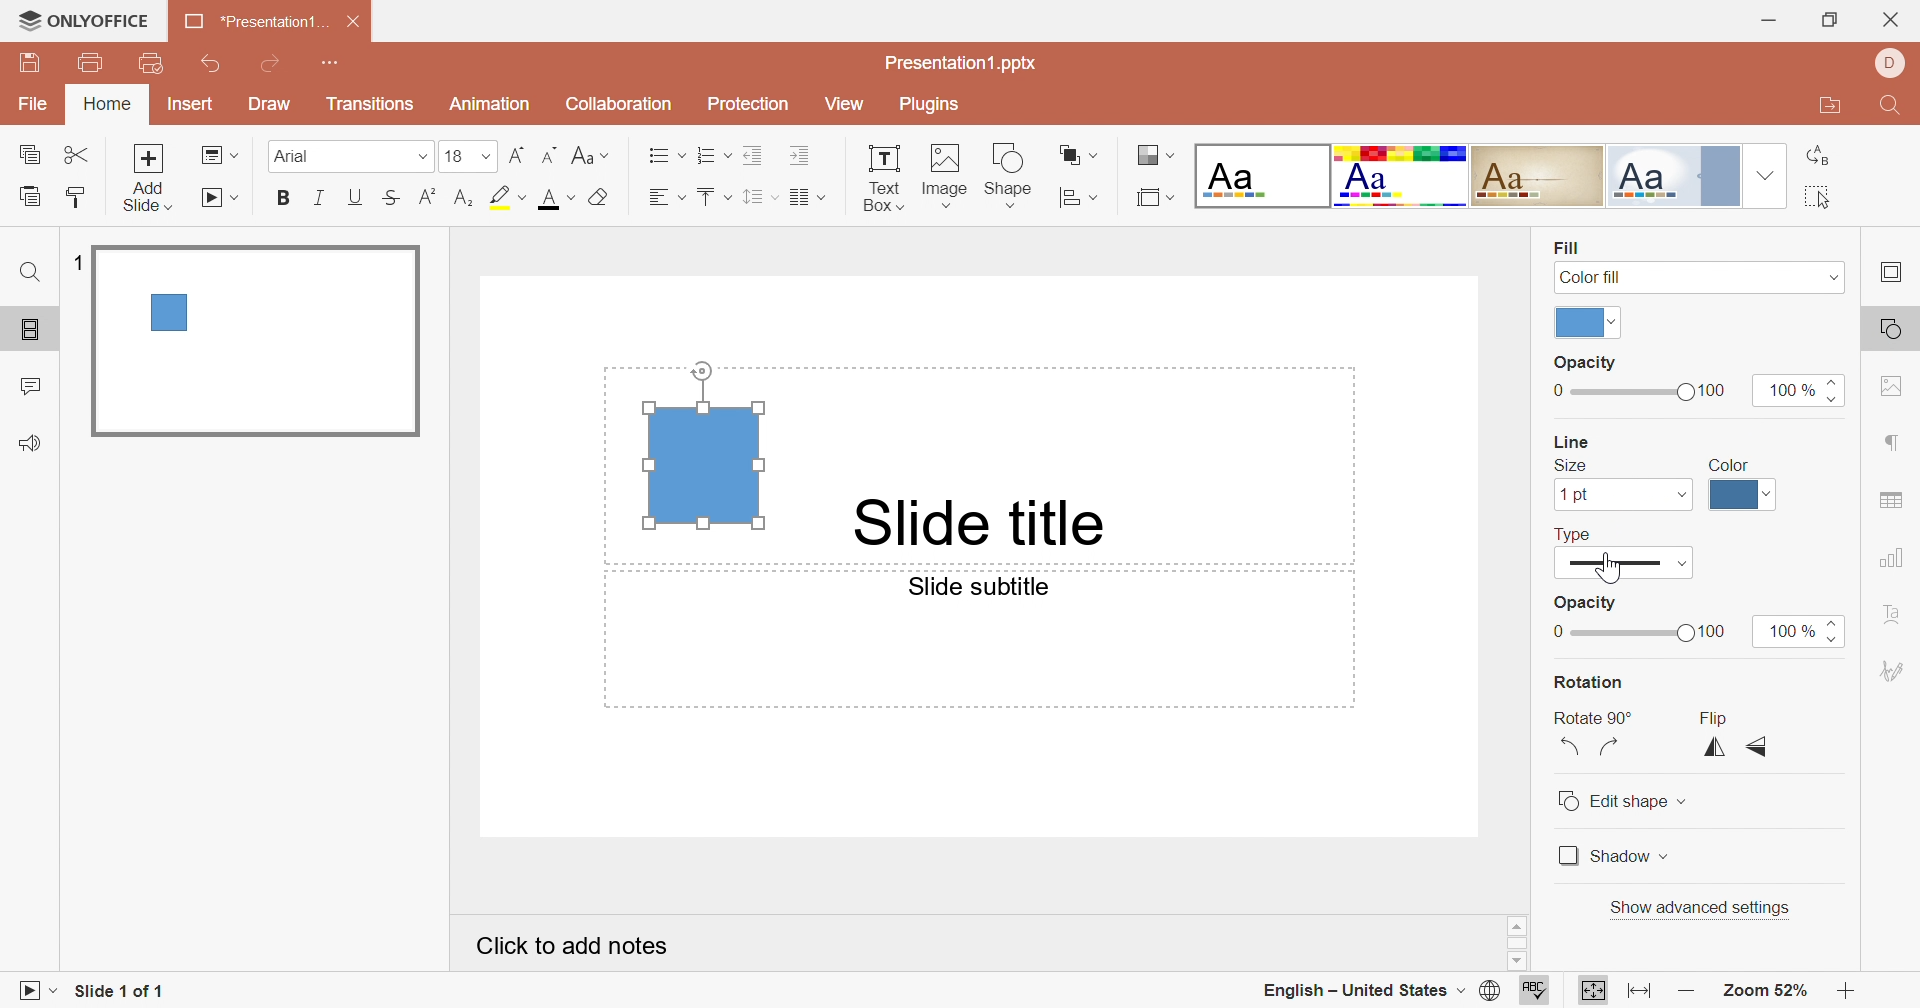 The width and height of the screenshot is (1920, 1008). What do you see at coordinates (759, 200) in the screenshot?
I see `Line spacing` at bounding box center [759, 200].